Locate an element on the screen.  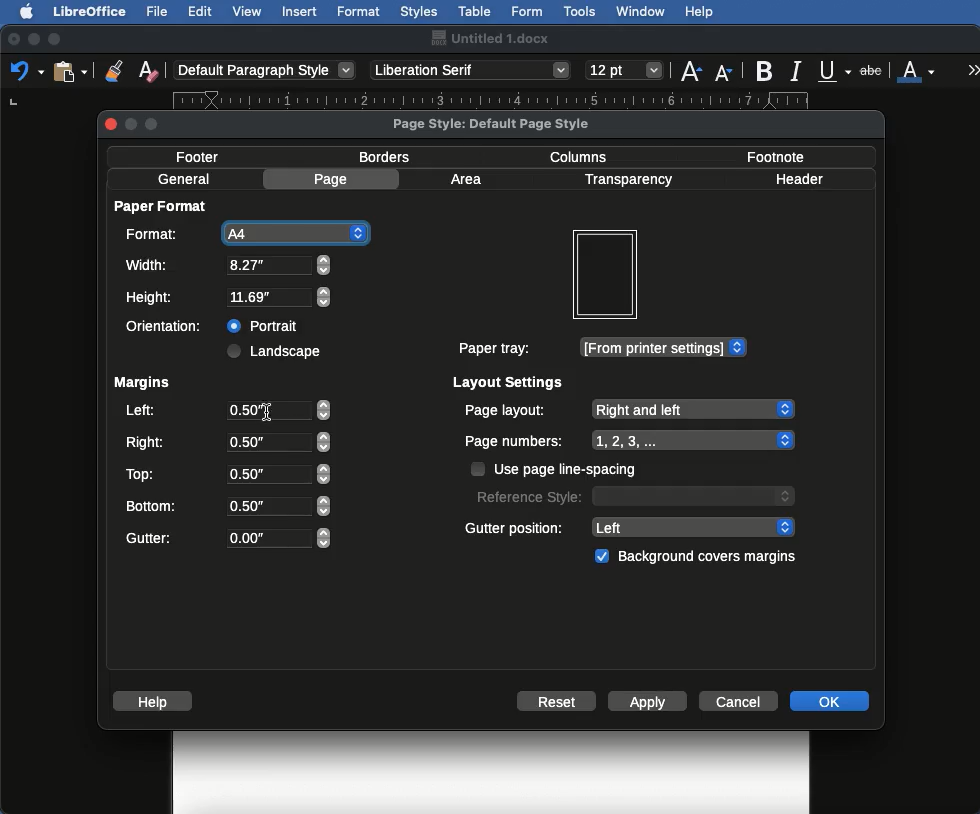
Height is located at coordinates (229, 298).